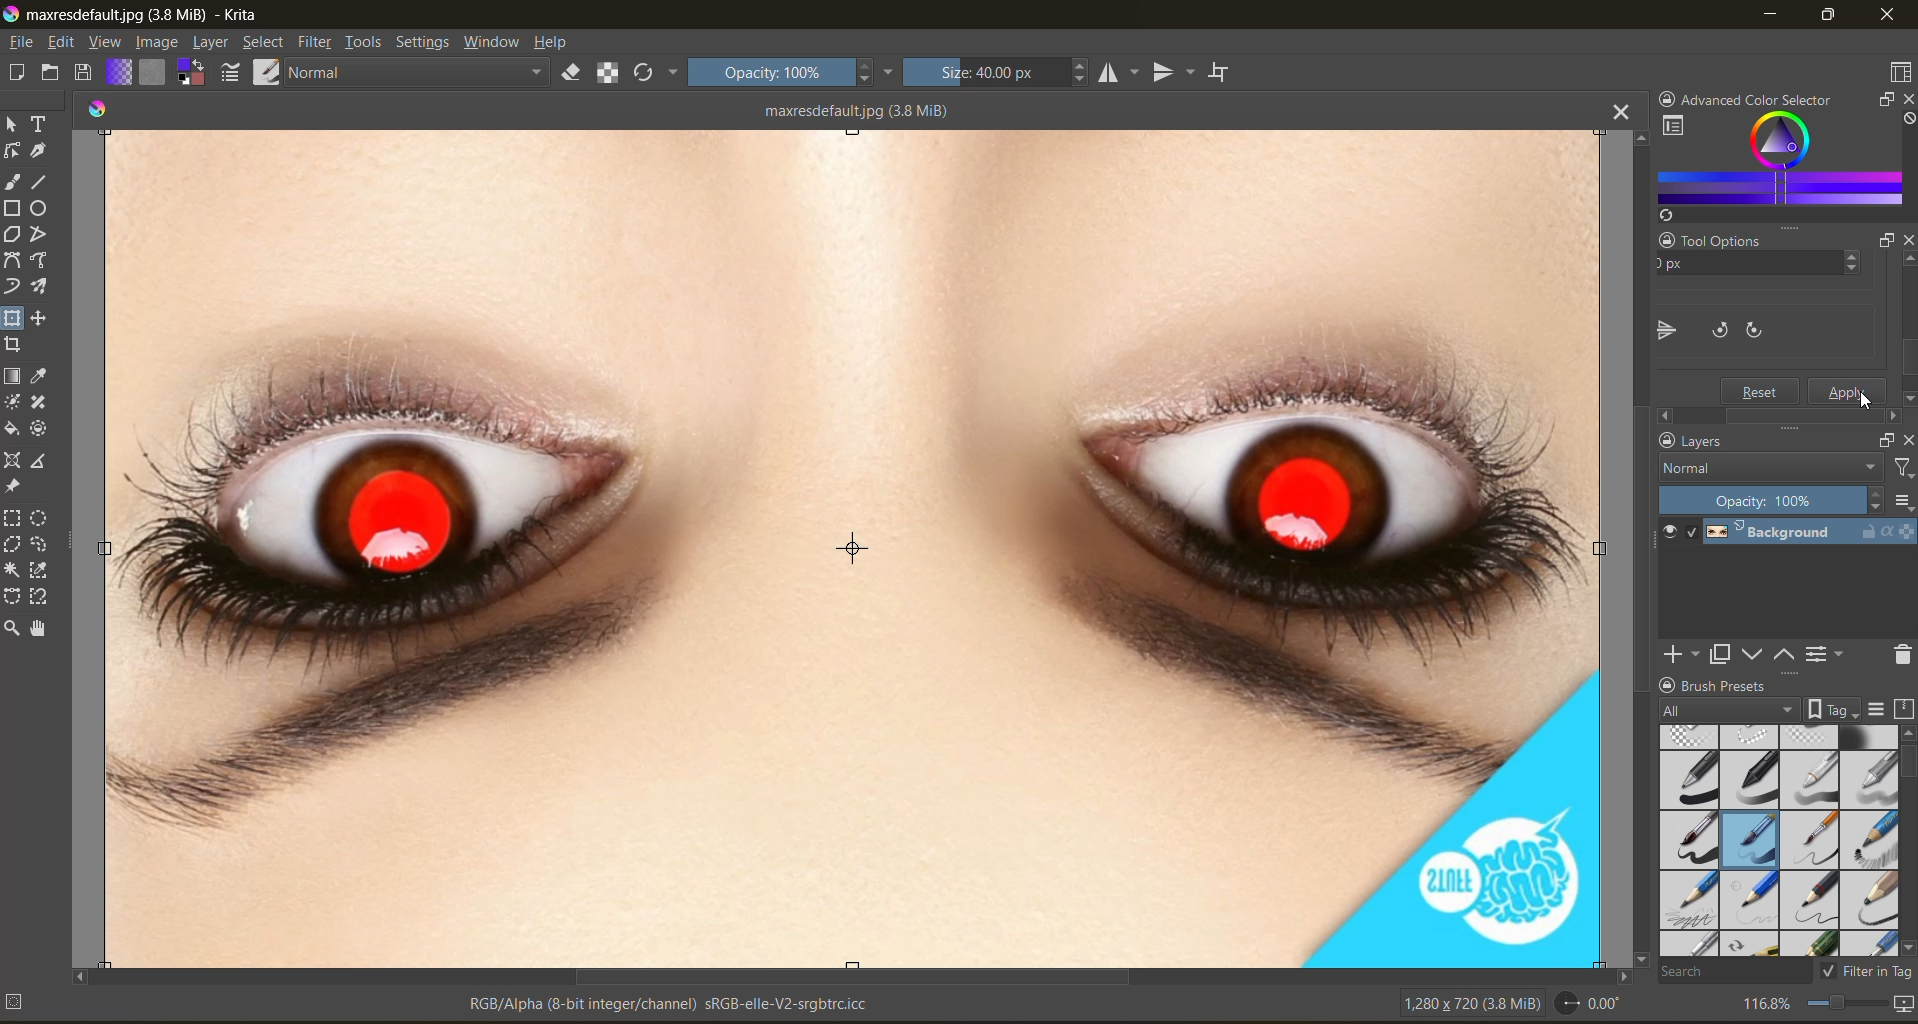 The image size is (1918, 1024). Describe the element at coordinates (54, 75) in the screenshot. I see `open` at that location.